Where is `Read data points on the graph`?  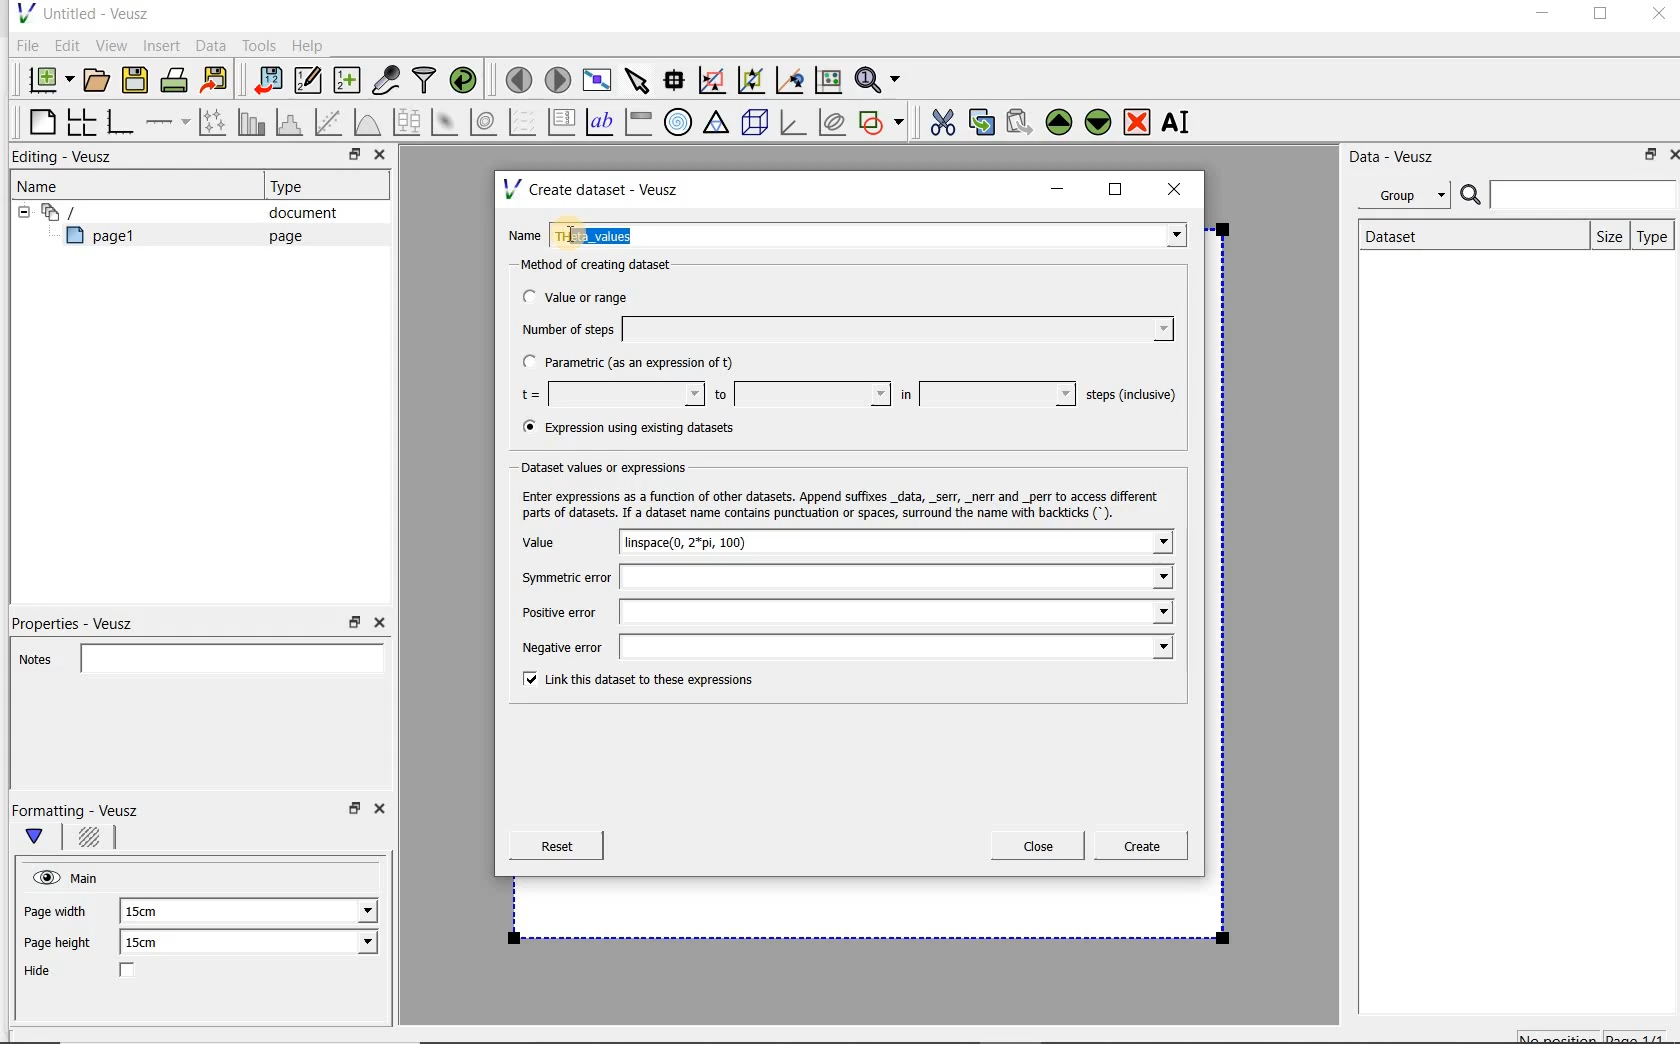 Read data points on the graph is located at coordinates (677, 81).